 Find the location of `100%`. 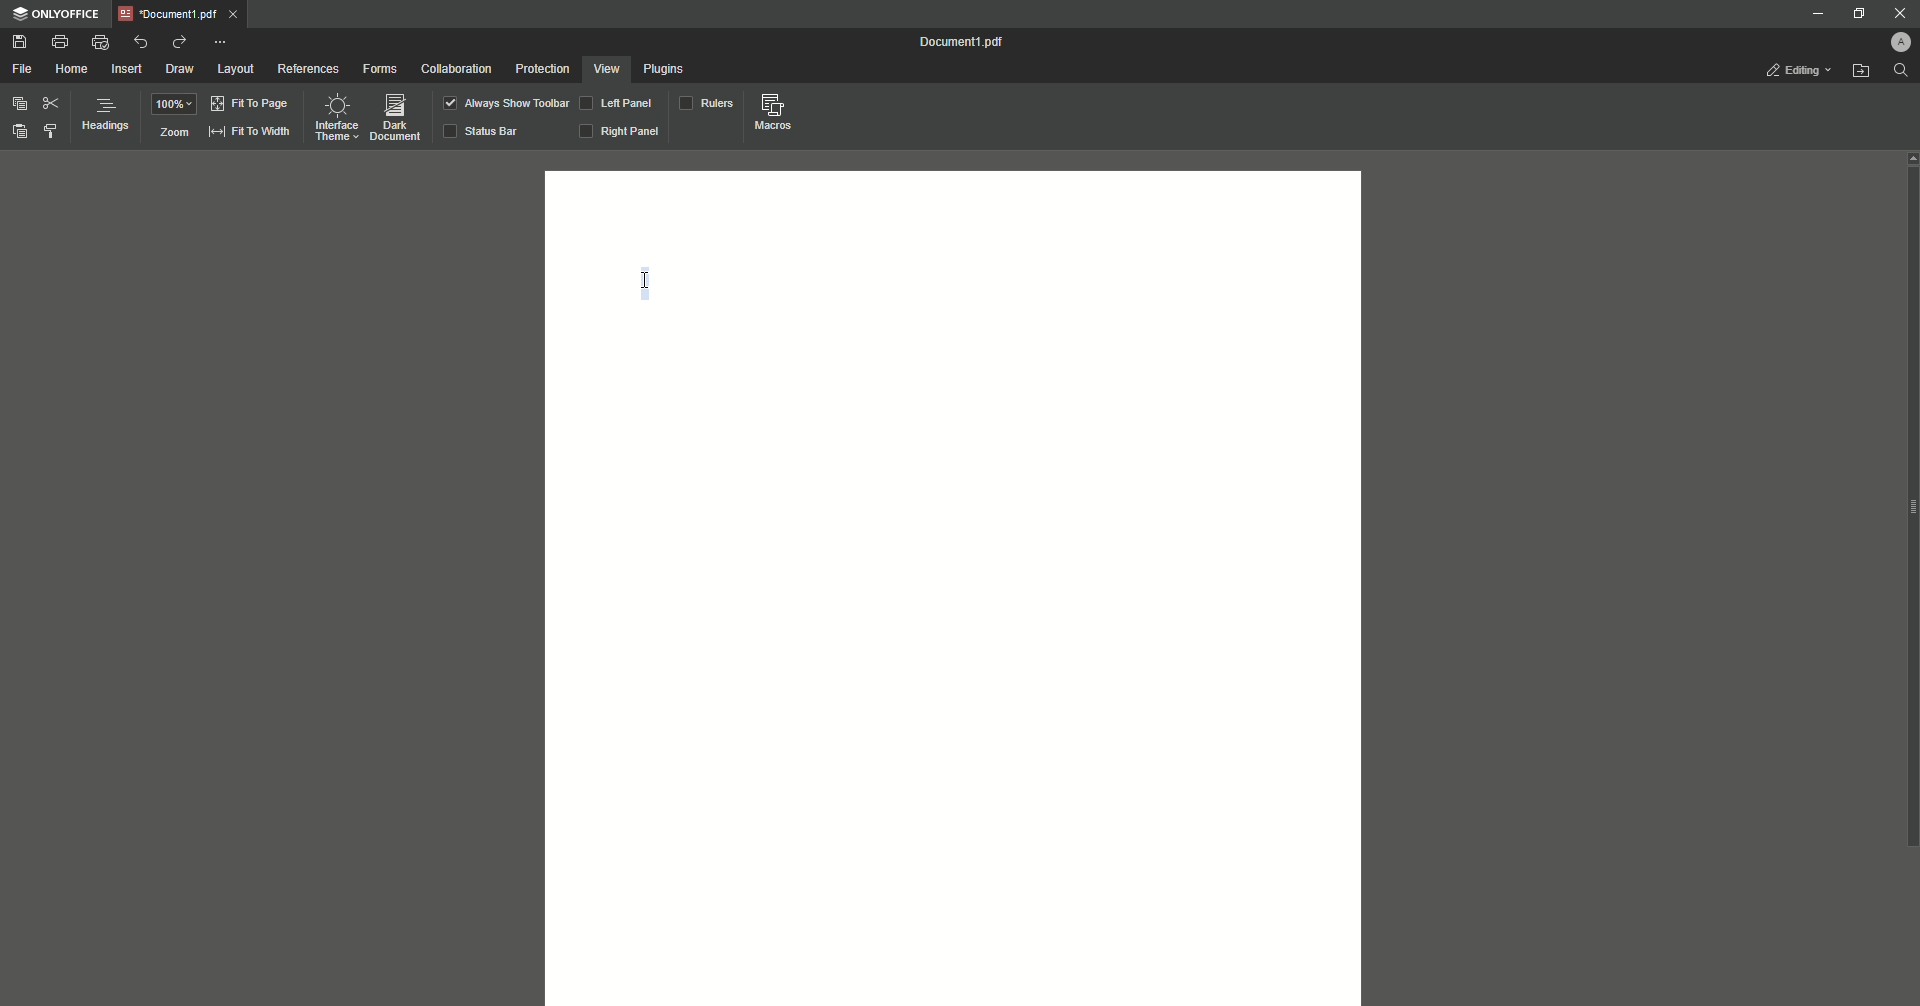

100% is located at coordinates (174, 105).